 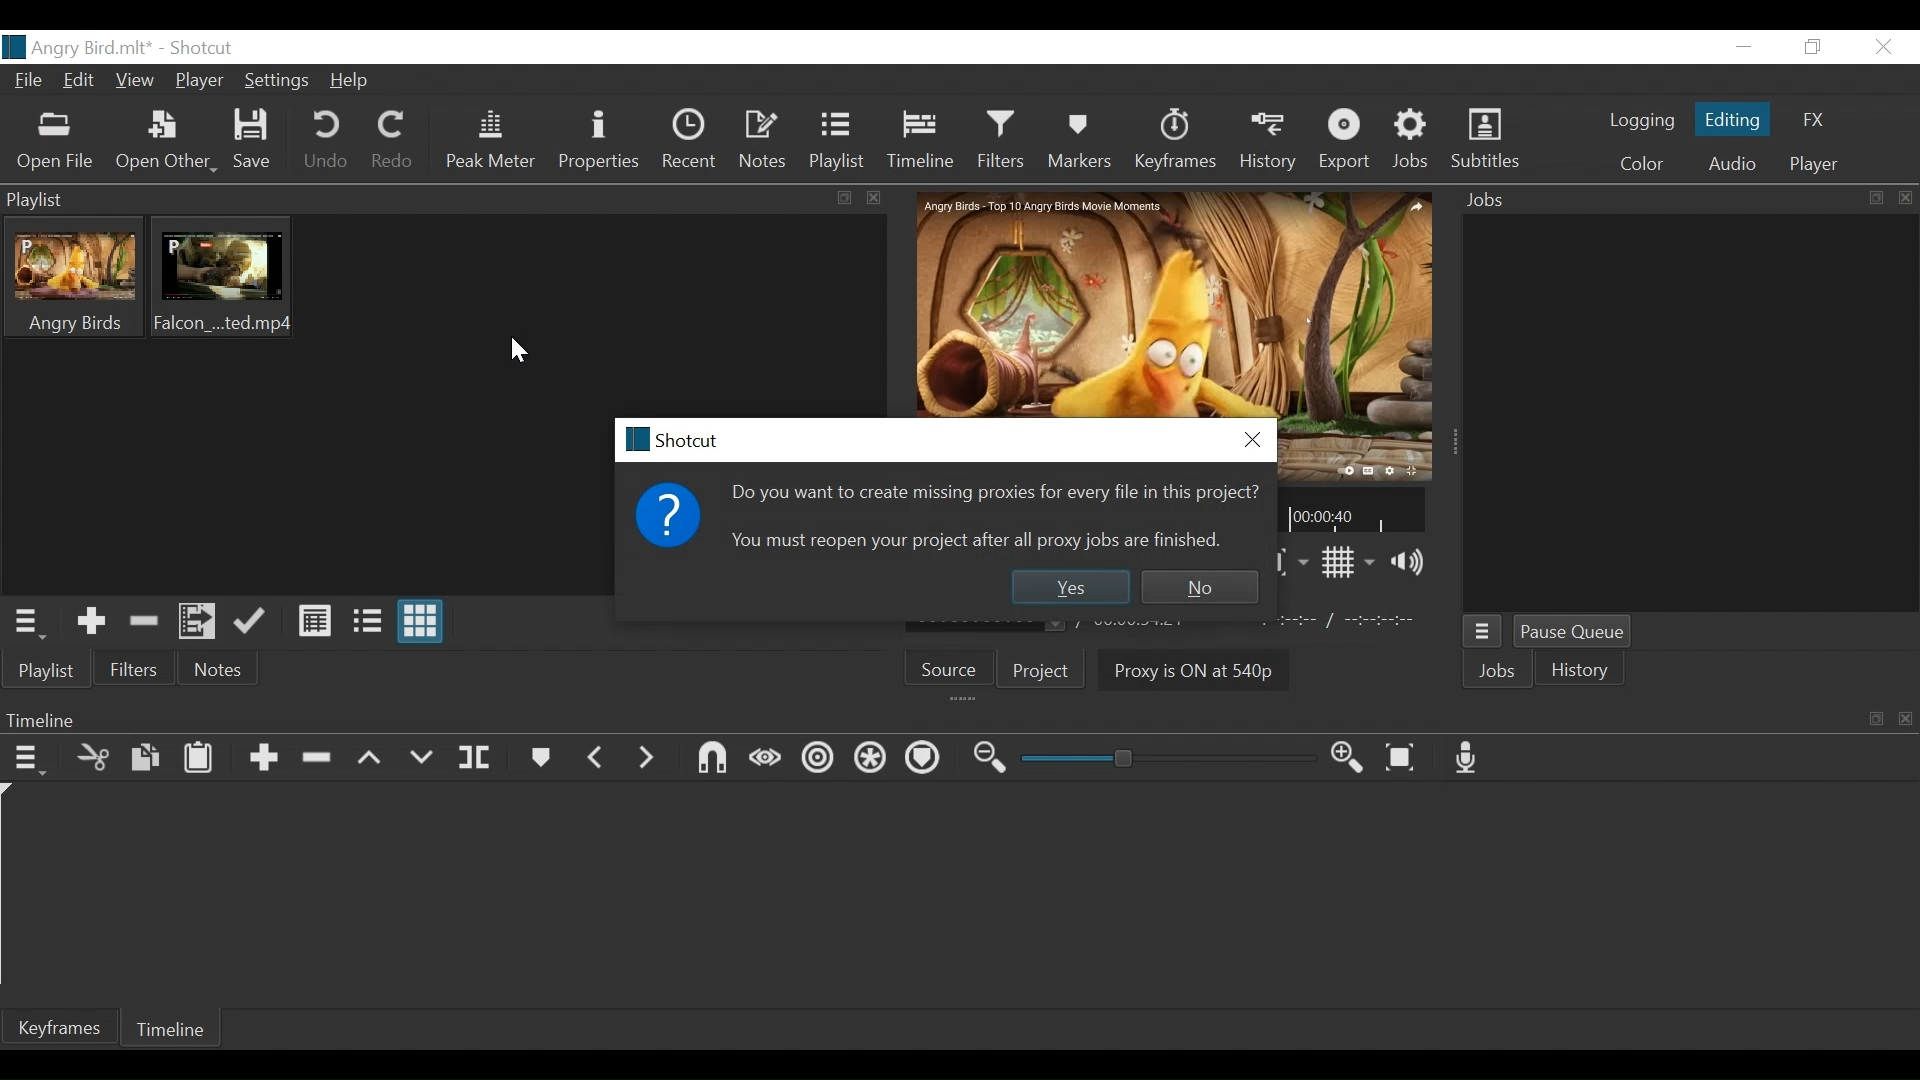 I want to click on Pause Queue, so click(x=1574, y=633).